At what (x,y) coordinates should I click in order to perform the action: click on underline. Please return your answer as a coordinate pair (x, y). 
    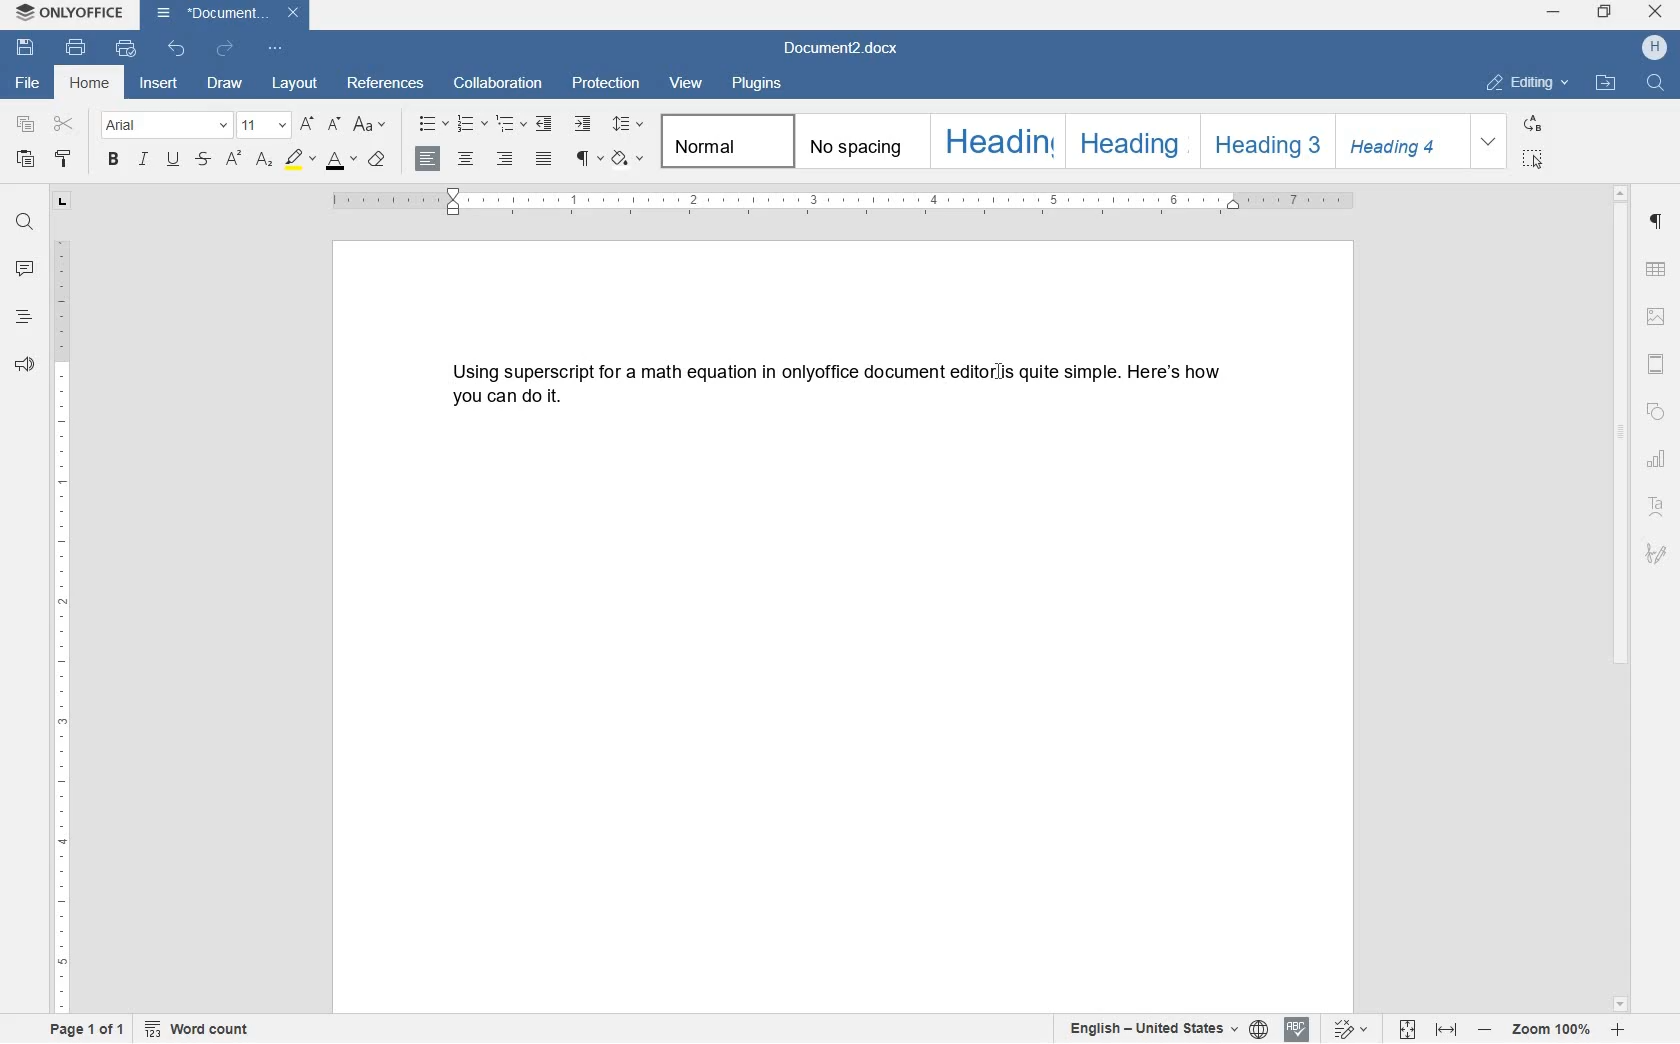
    Looking at the image, I should click on (172, 161).